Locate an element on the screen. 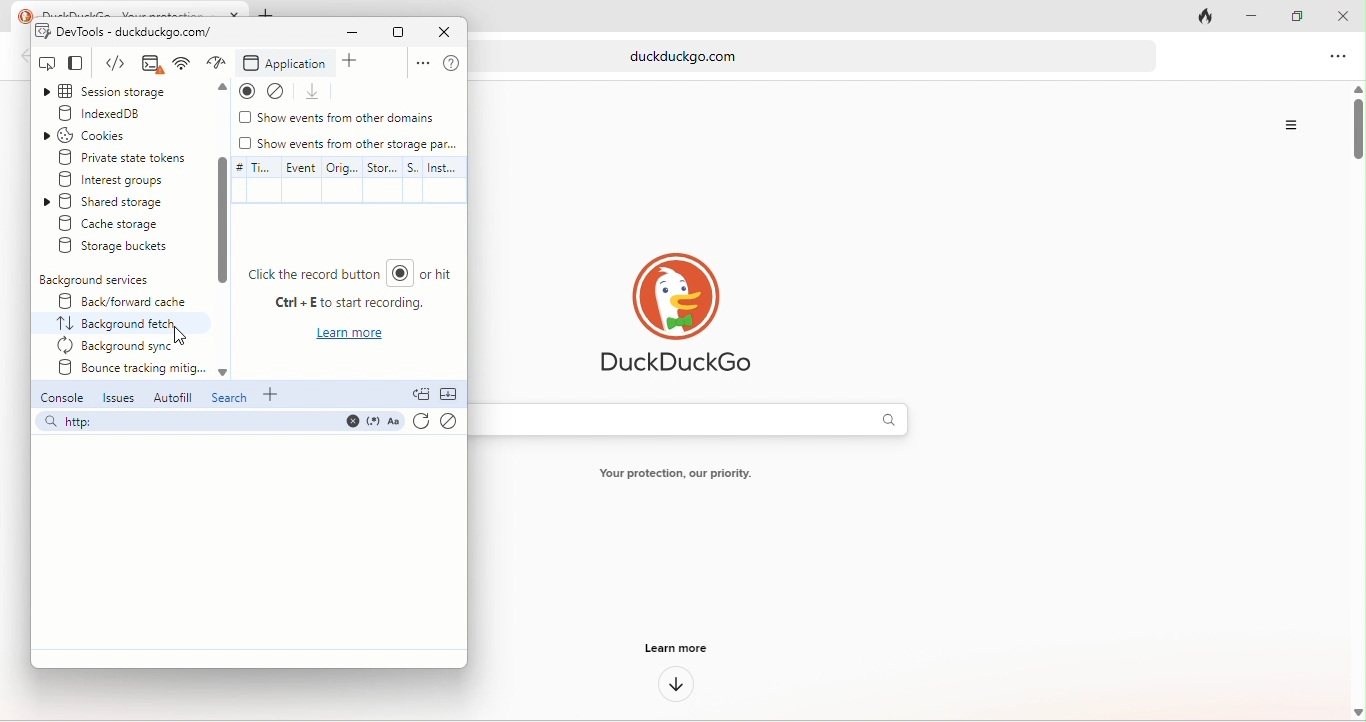  show events from other domains is located at coordinates (339, 120).